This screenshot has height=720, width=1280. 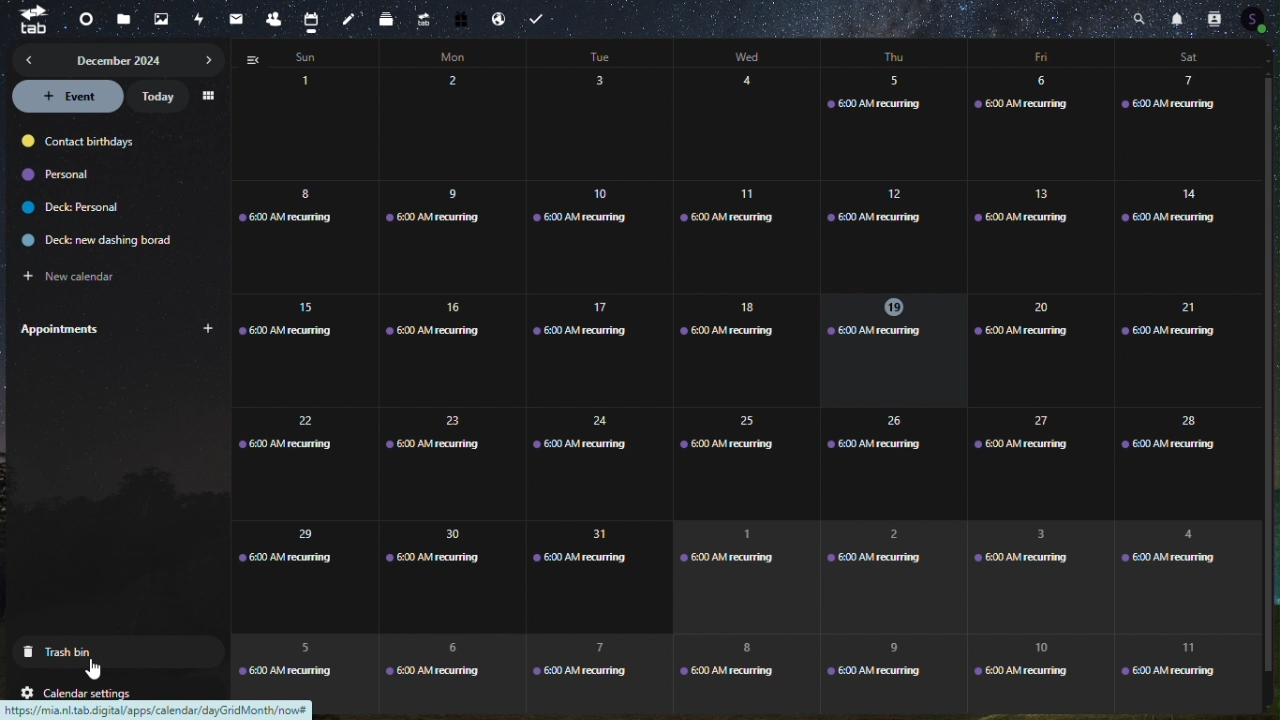 What do you see at coordinates (1027, 452) in the screenshot?
I see `27` at bounding box center [1027, 452].